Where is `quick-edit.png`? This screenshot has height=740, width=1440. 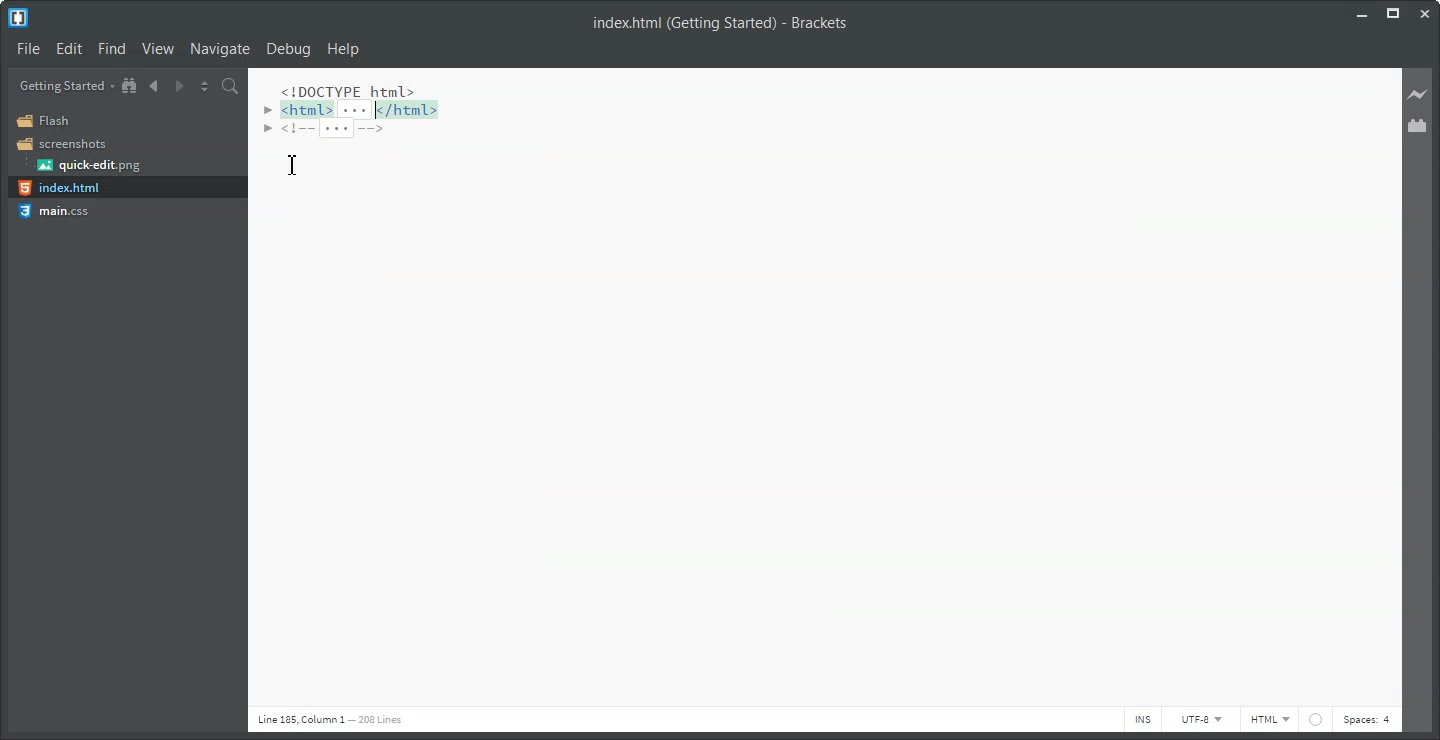 quick-edit.png is located at coordinates (89, 166).